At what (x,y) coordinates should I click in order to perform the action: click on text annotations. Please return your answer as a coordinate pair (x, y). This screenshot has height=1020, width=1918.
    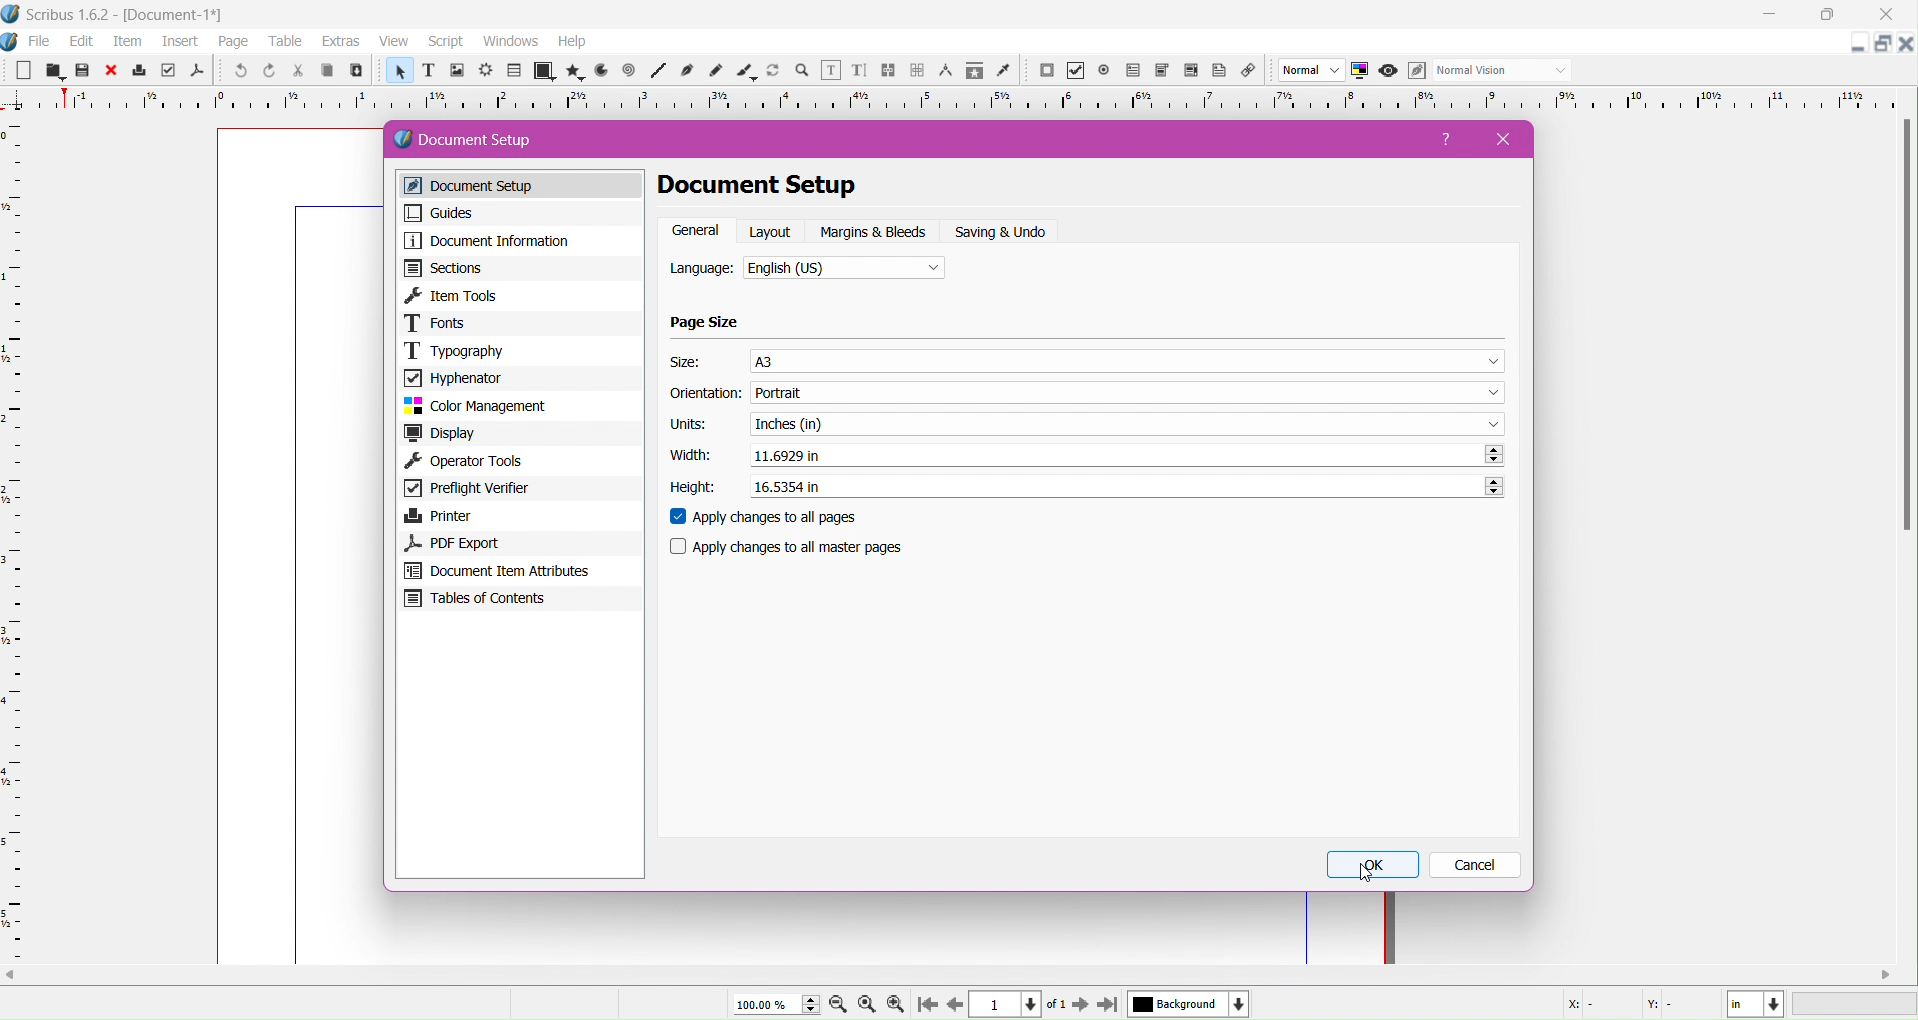
    Looking at the image, I should click on (1223, 71).